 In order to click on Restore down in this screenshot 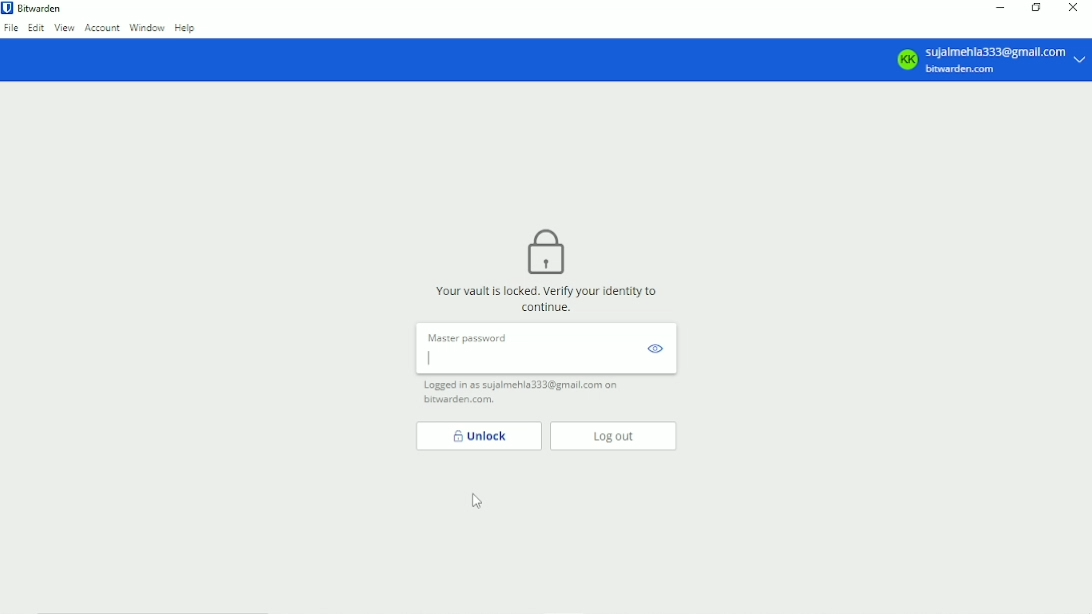, I will do `click(1038, 7)`.